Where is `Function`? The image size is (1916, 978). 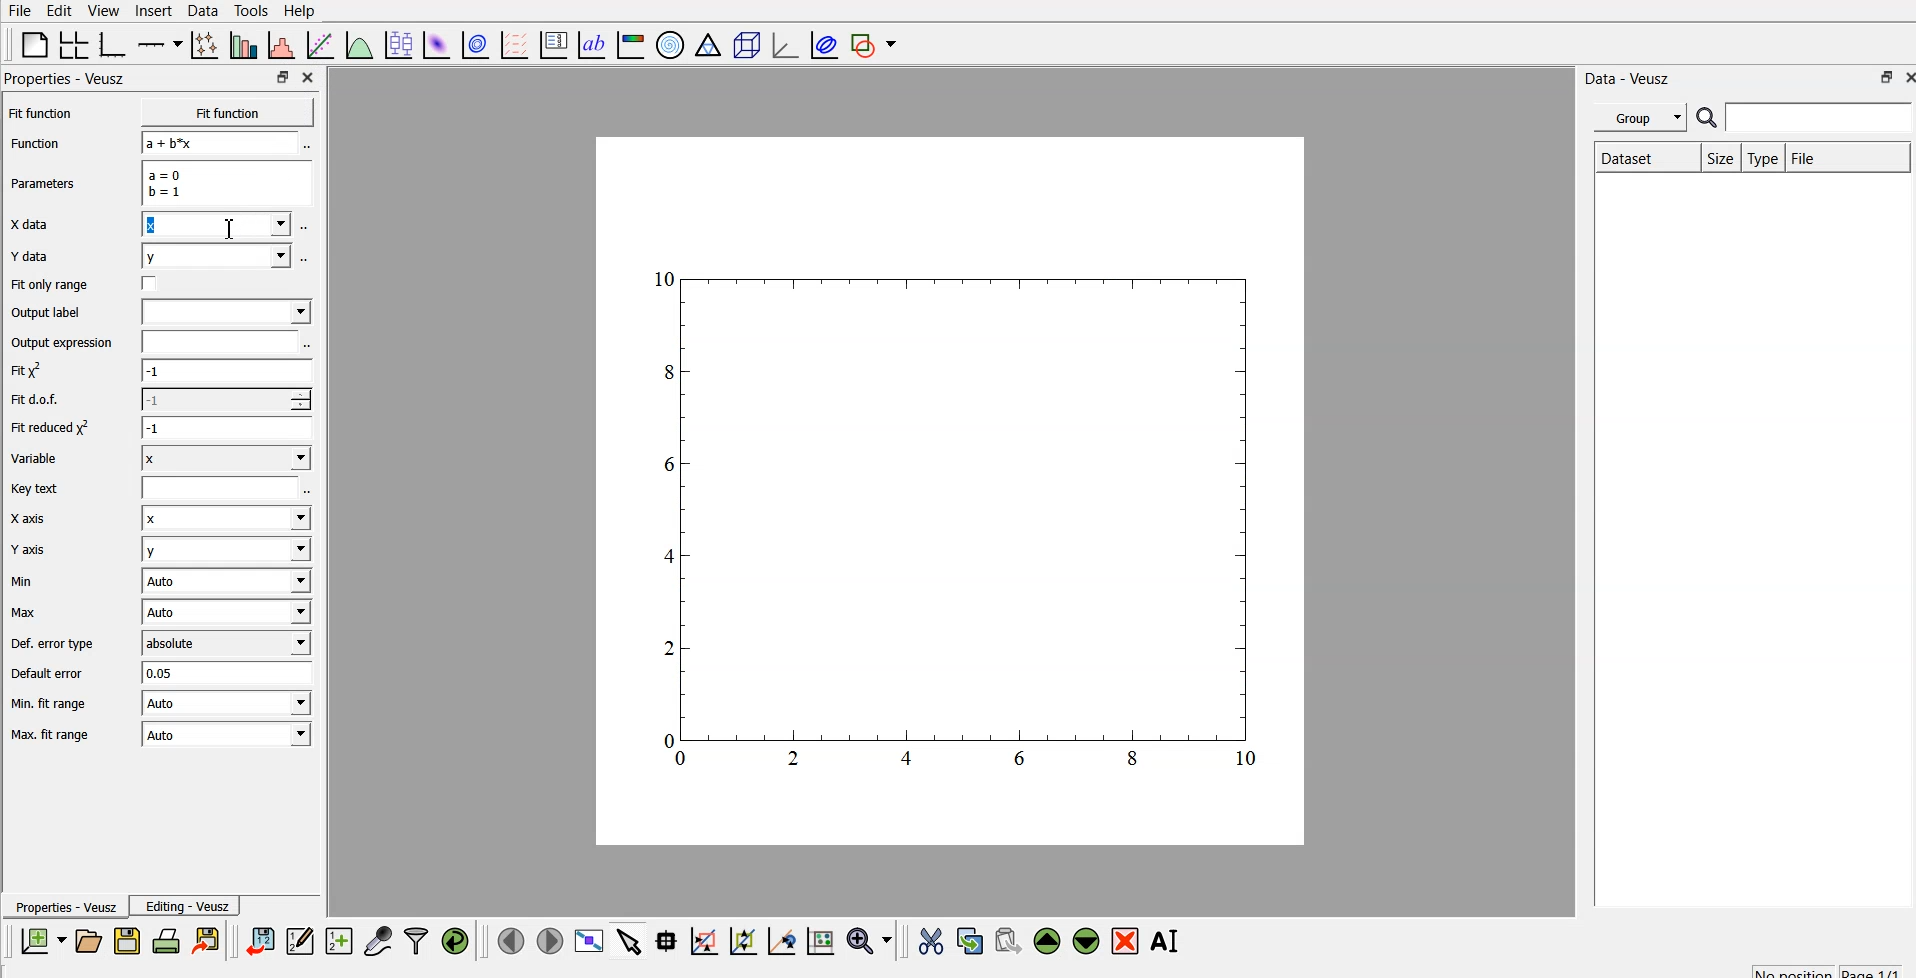
Function is located at coordinates (55, 145).